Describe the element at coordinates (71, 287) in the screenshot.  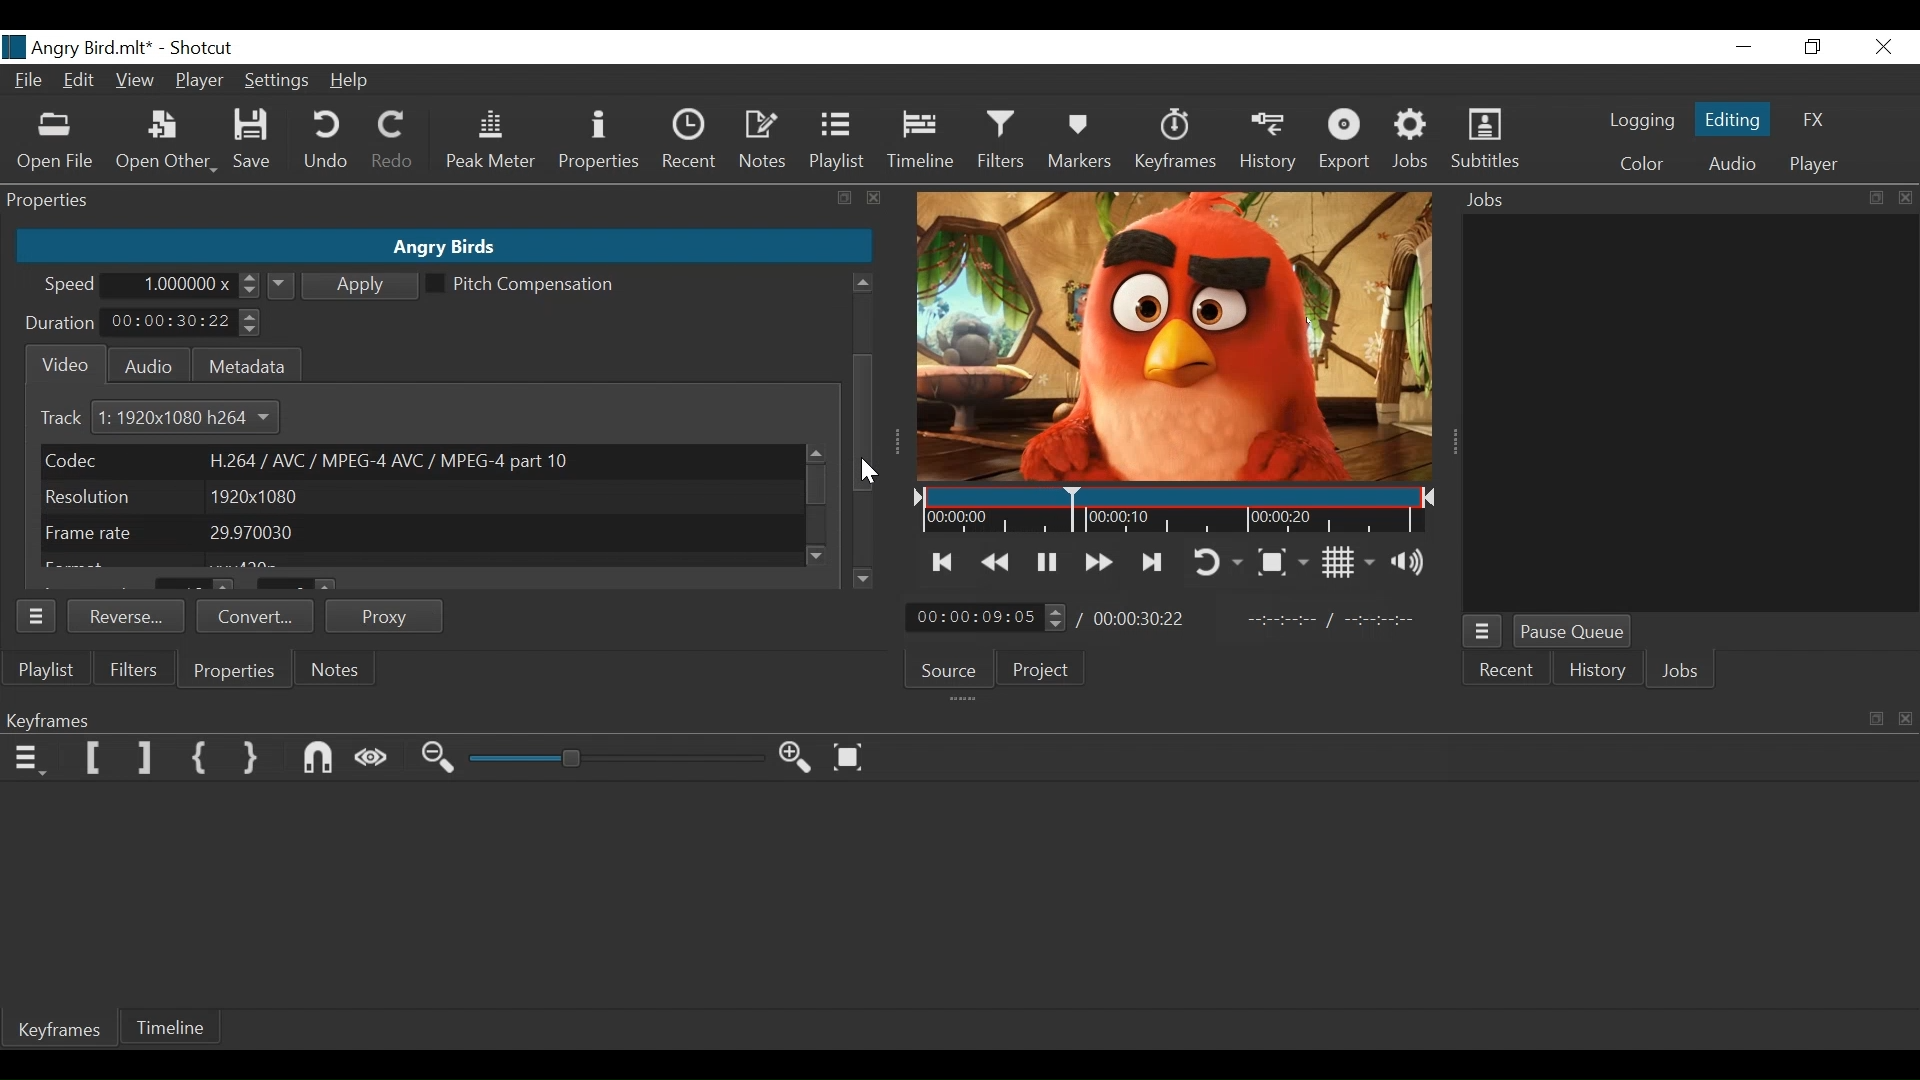
I see `Speed` at that location.